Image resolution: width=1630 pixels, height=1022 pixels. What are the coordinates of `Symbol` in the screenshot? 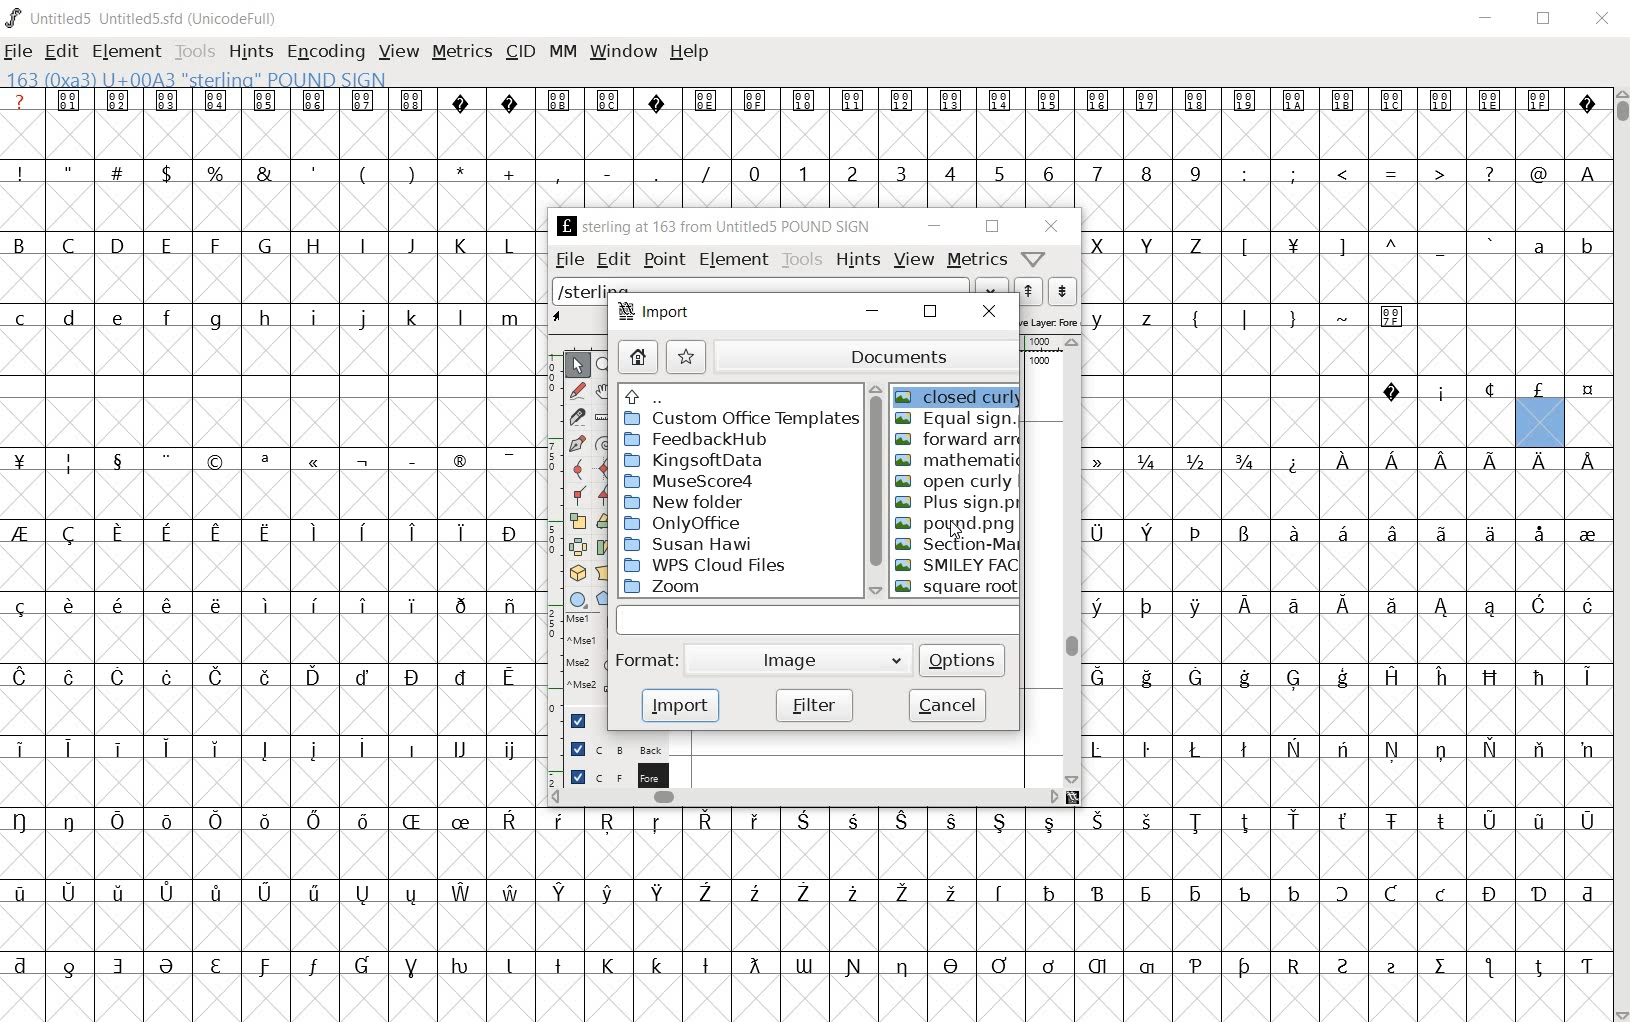 It's located at (904, 100).